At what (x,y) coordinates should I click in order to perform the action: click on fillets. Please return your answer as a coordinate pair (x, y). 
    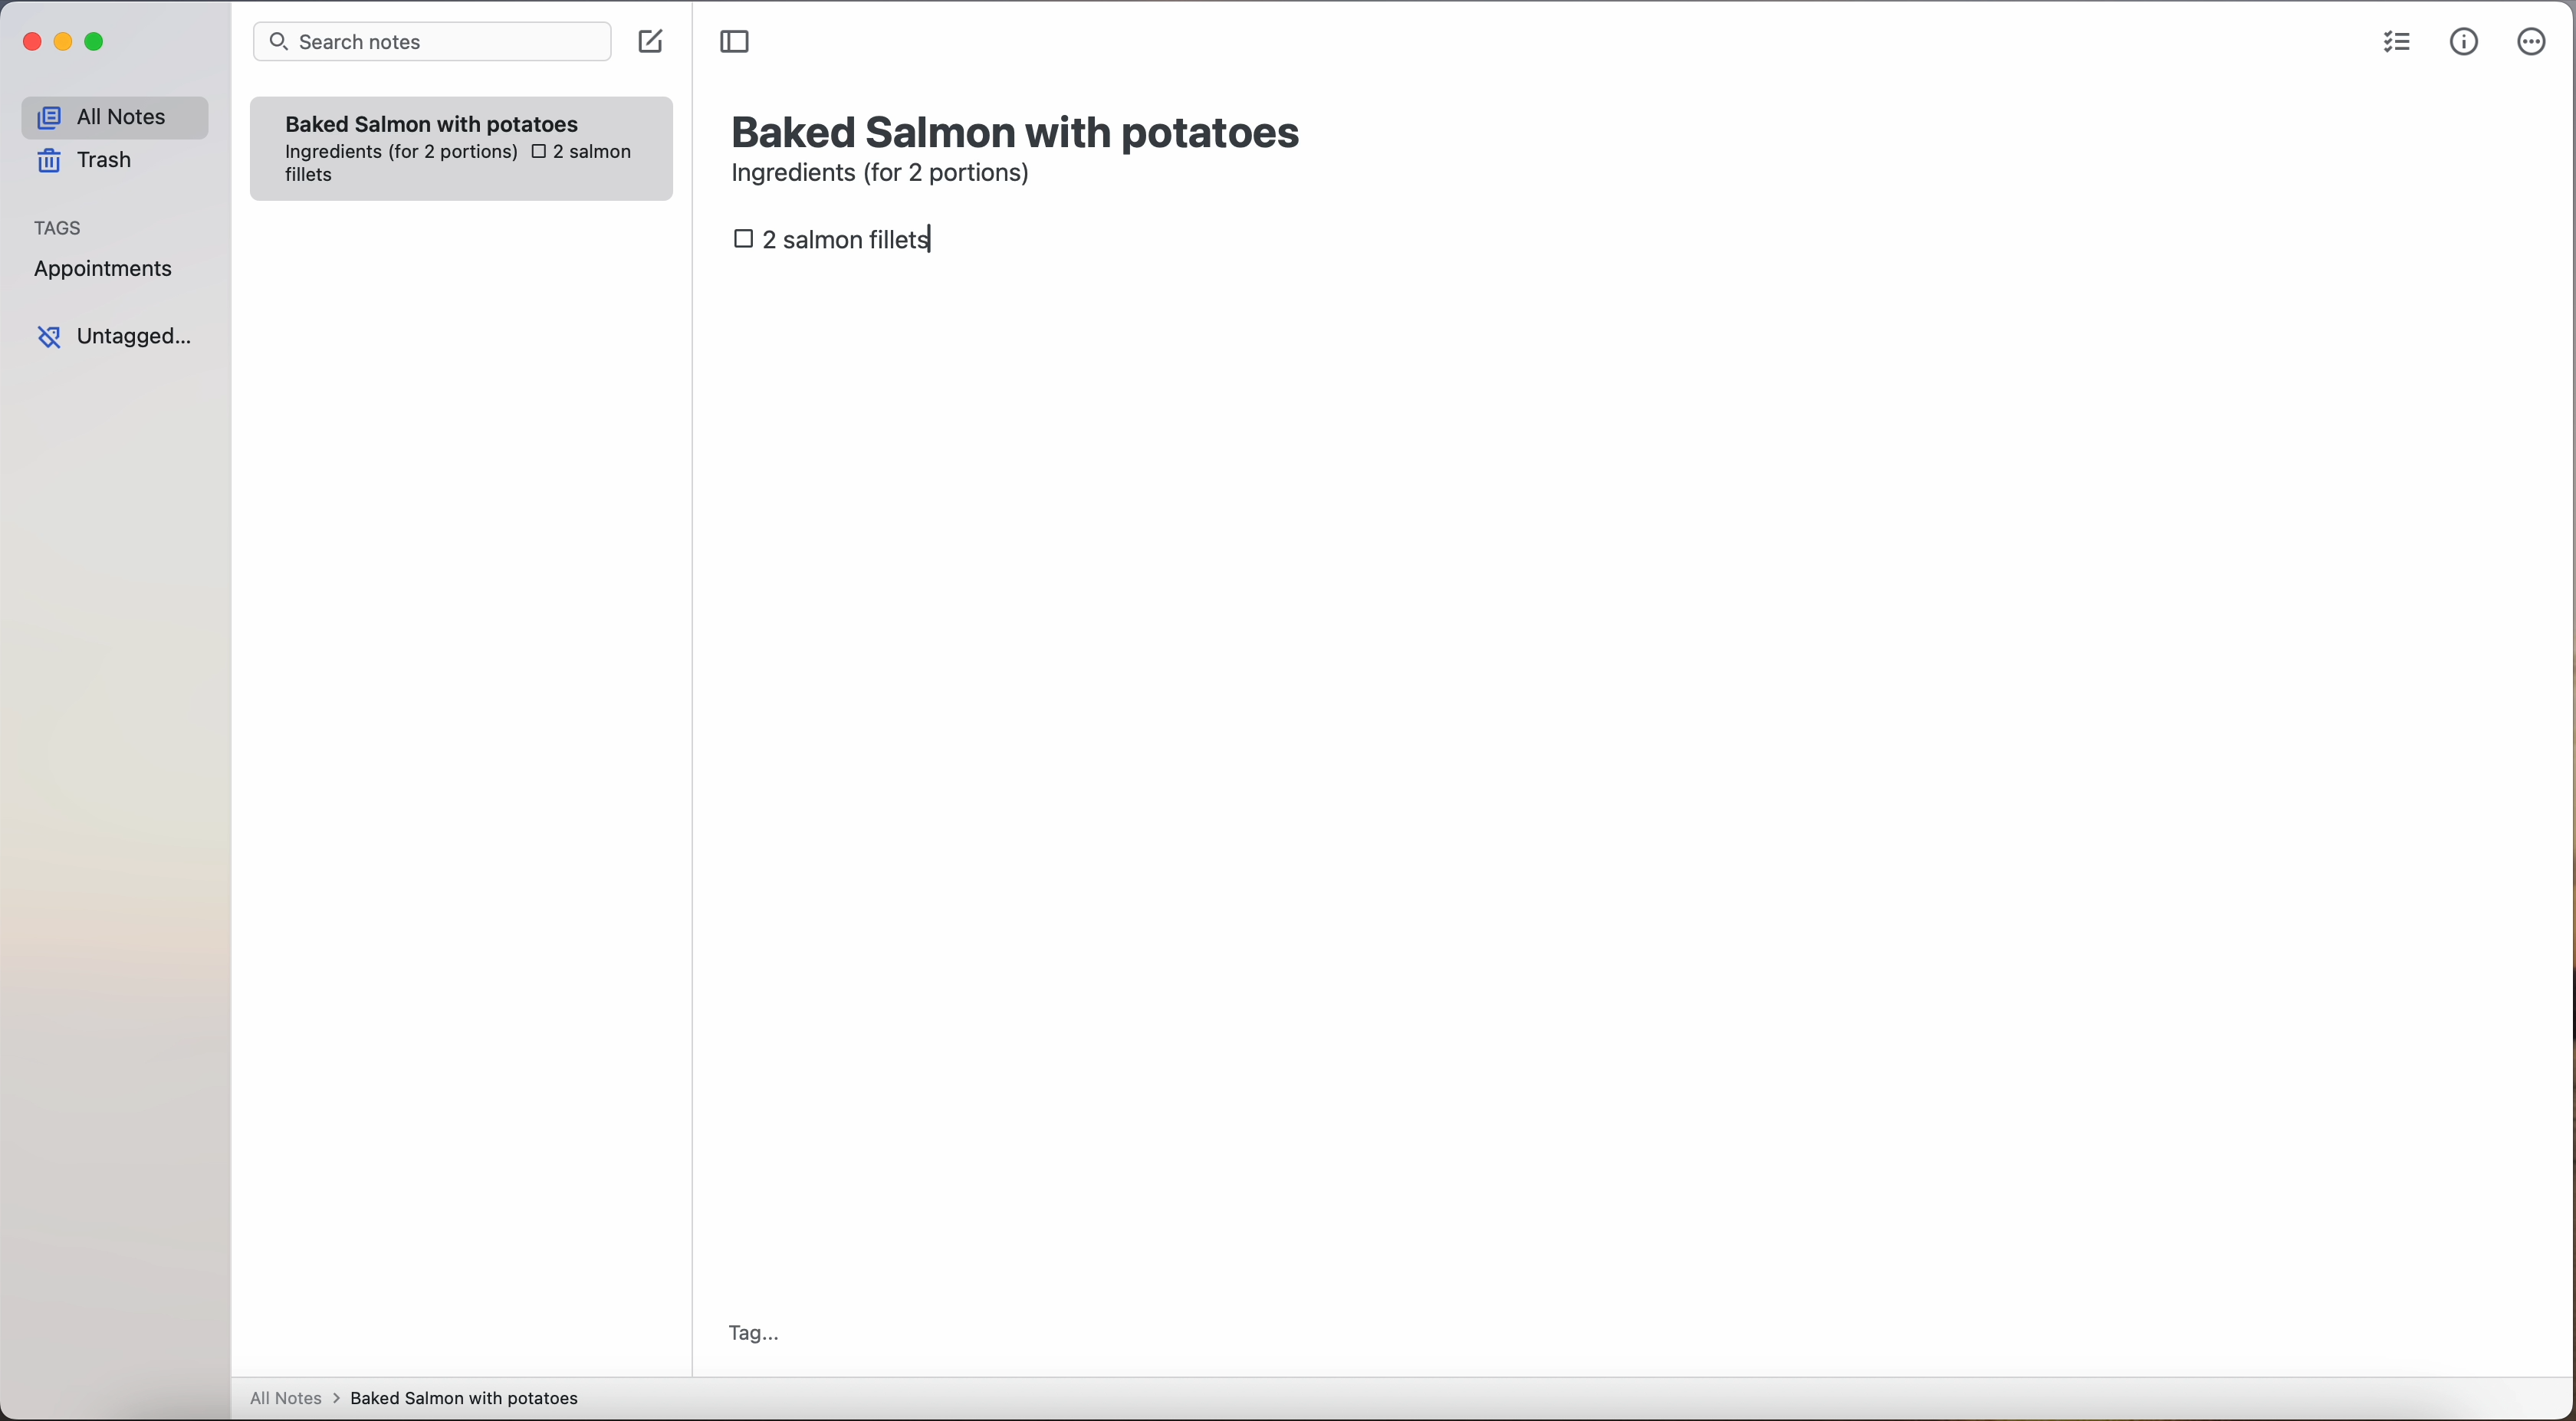
    Looking at the image, I should click on (312, 179).